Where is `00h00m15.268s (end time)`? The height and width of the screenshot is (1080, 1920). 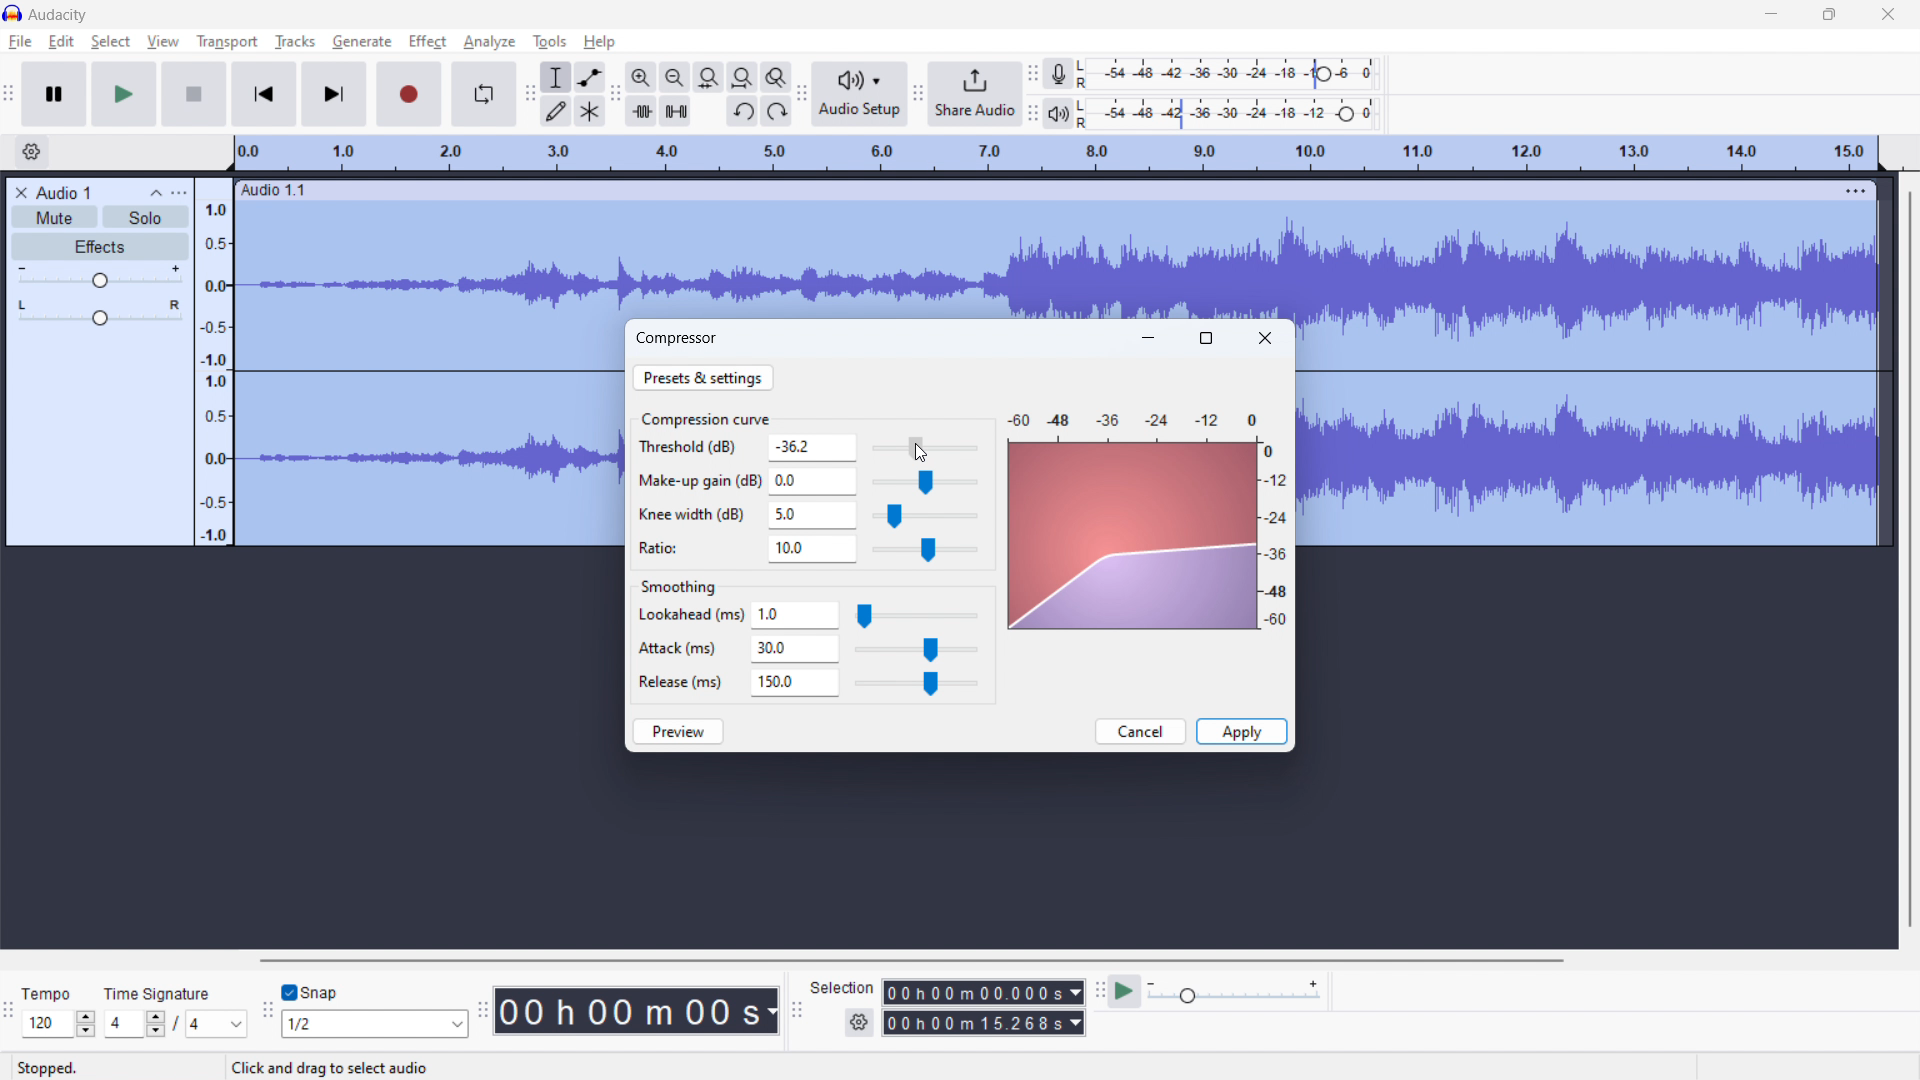 00h00m15.268s (end time) is located at coordinates (984, 1023).